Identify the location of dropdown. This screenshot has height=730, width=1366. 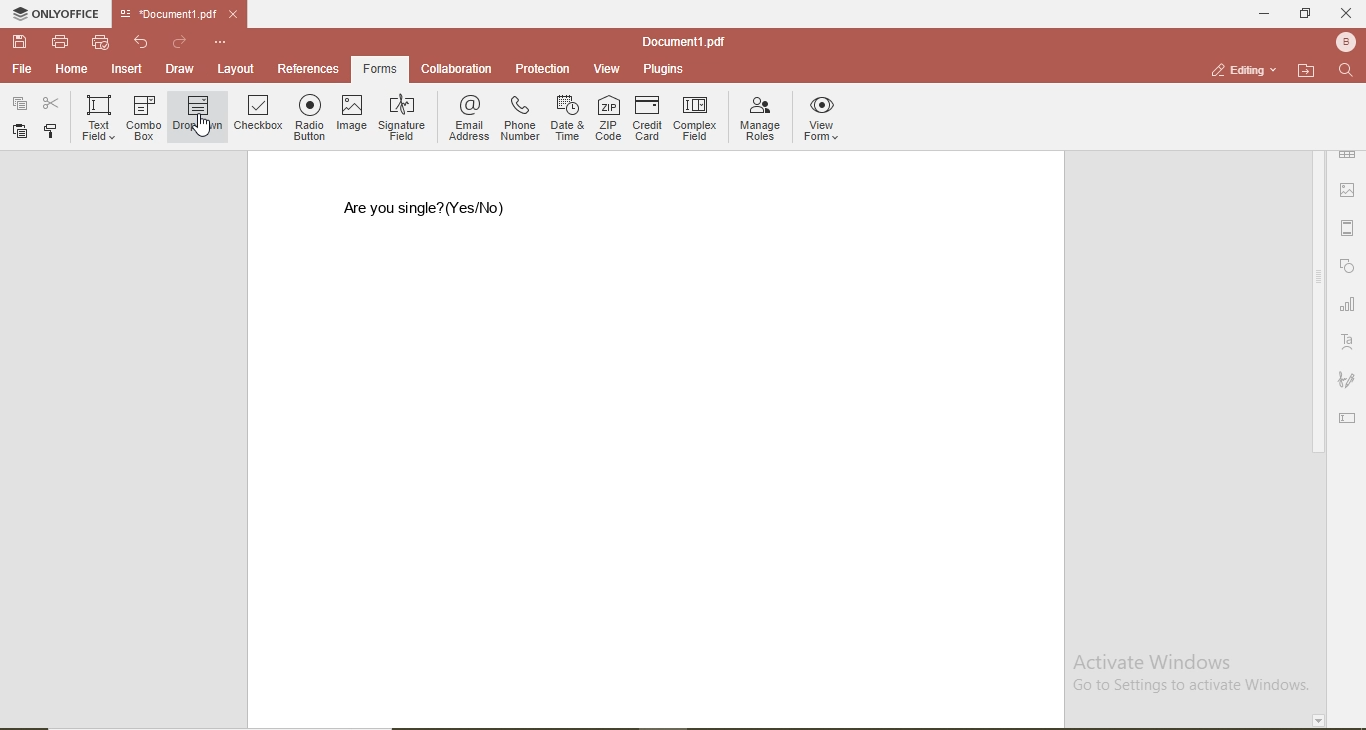
(199, 115).